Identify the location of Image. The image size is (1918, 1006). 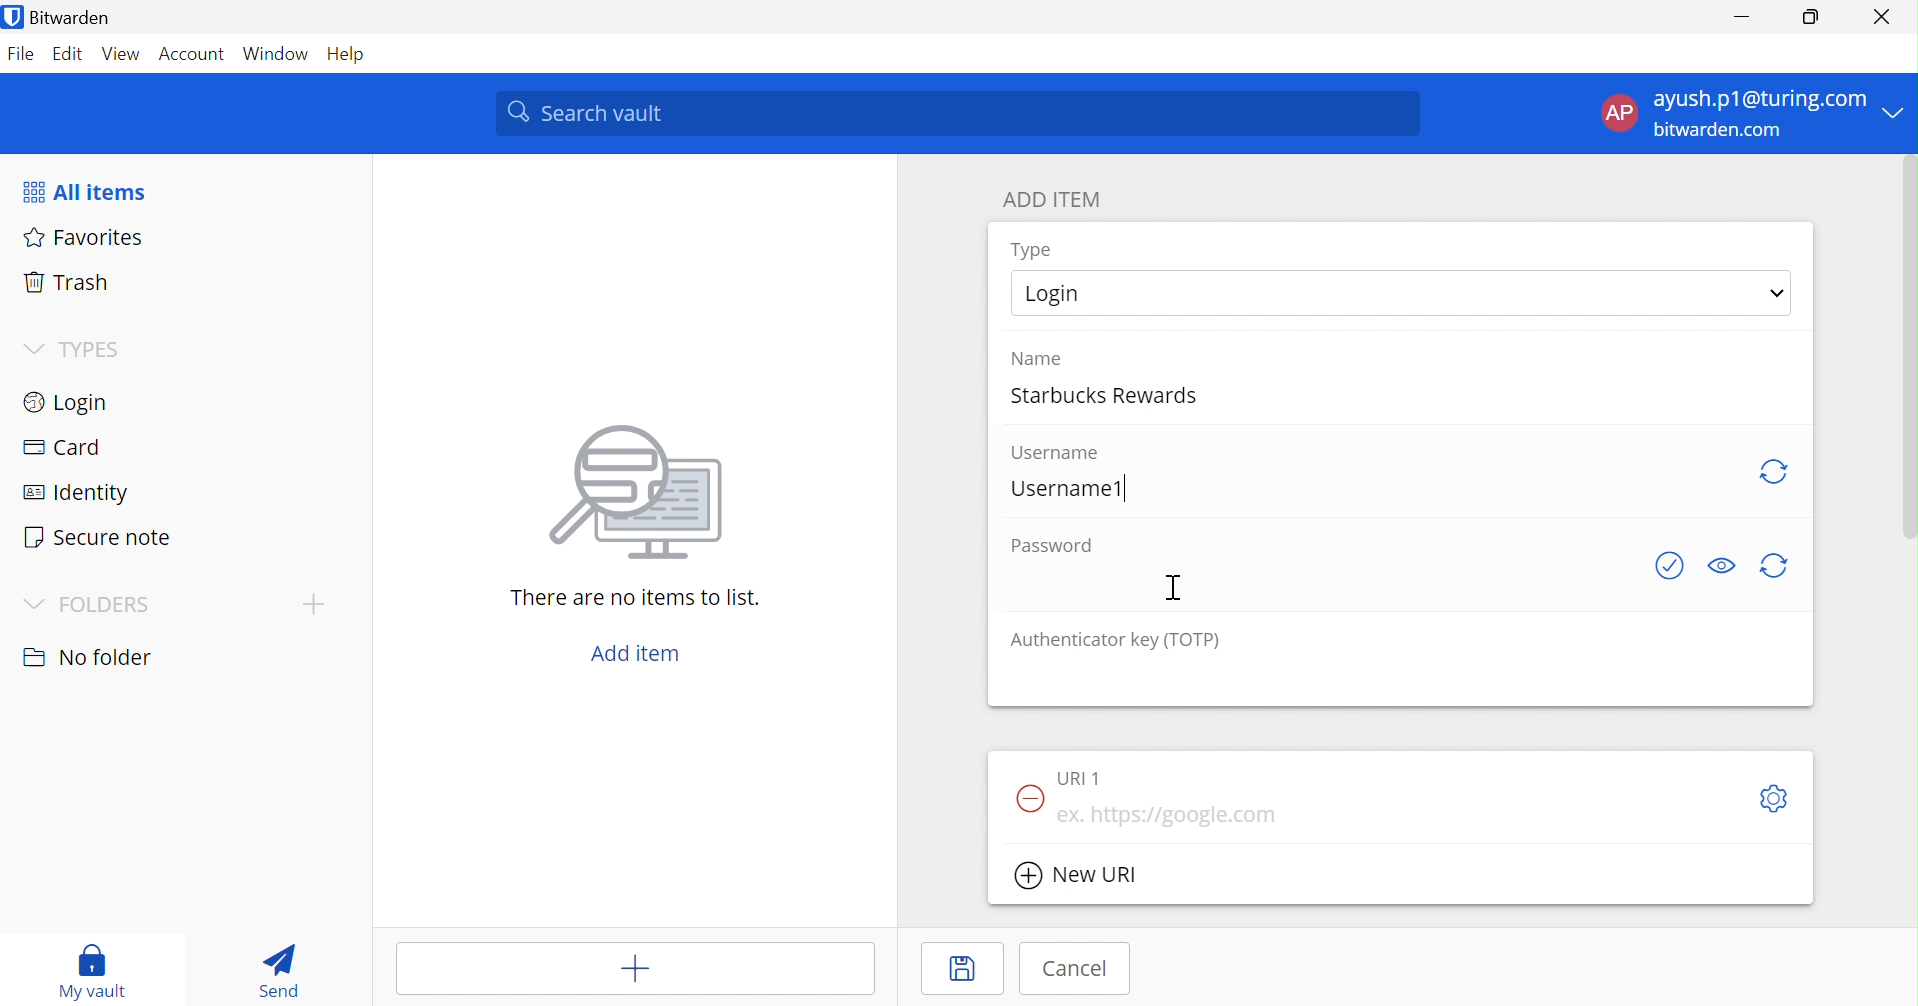
(641, 495).